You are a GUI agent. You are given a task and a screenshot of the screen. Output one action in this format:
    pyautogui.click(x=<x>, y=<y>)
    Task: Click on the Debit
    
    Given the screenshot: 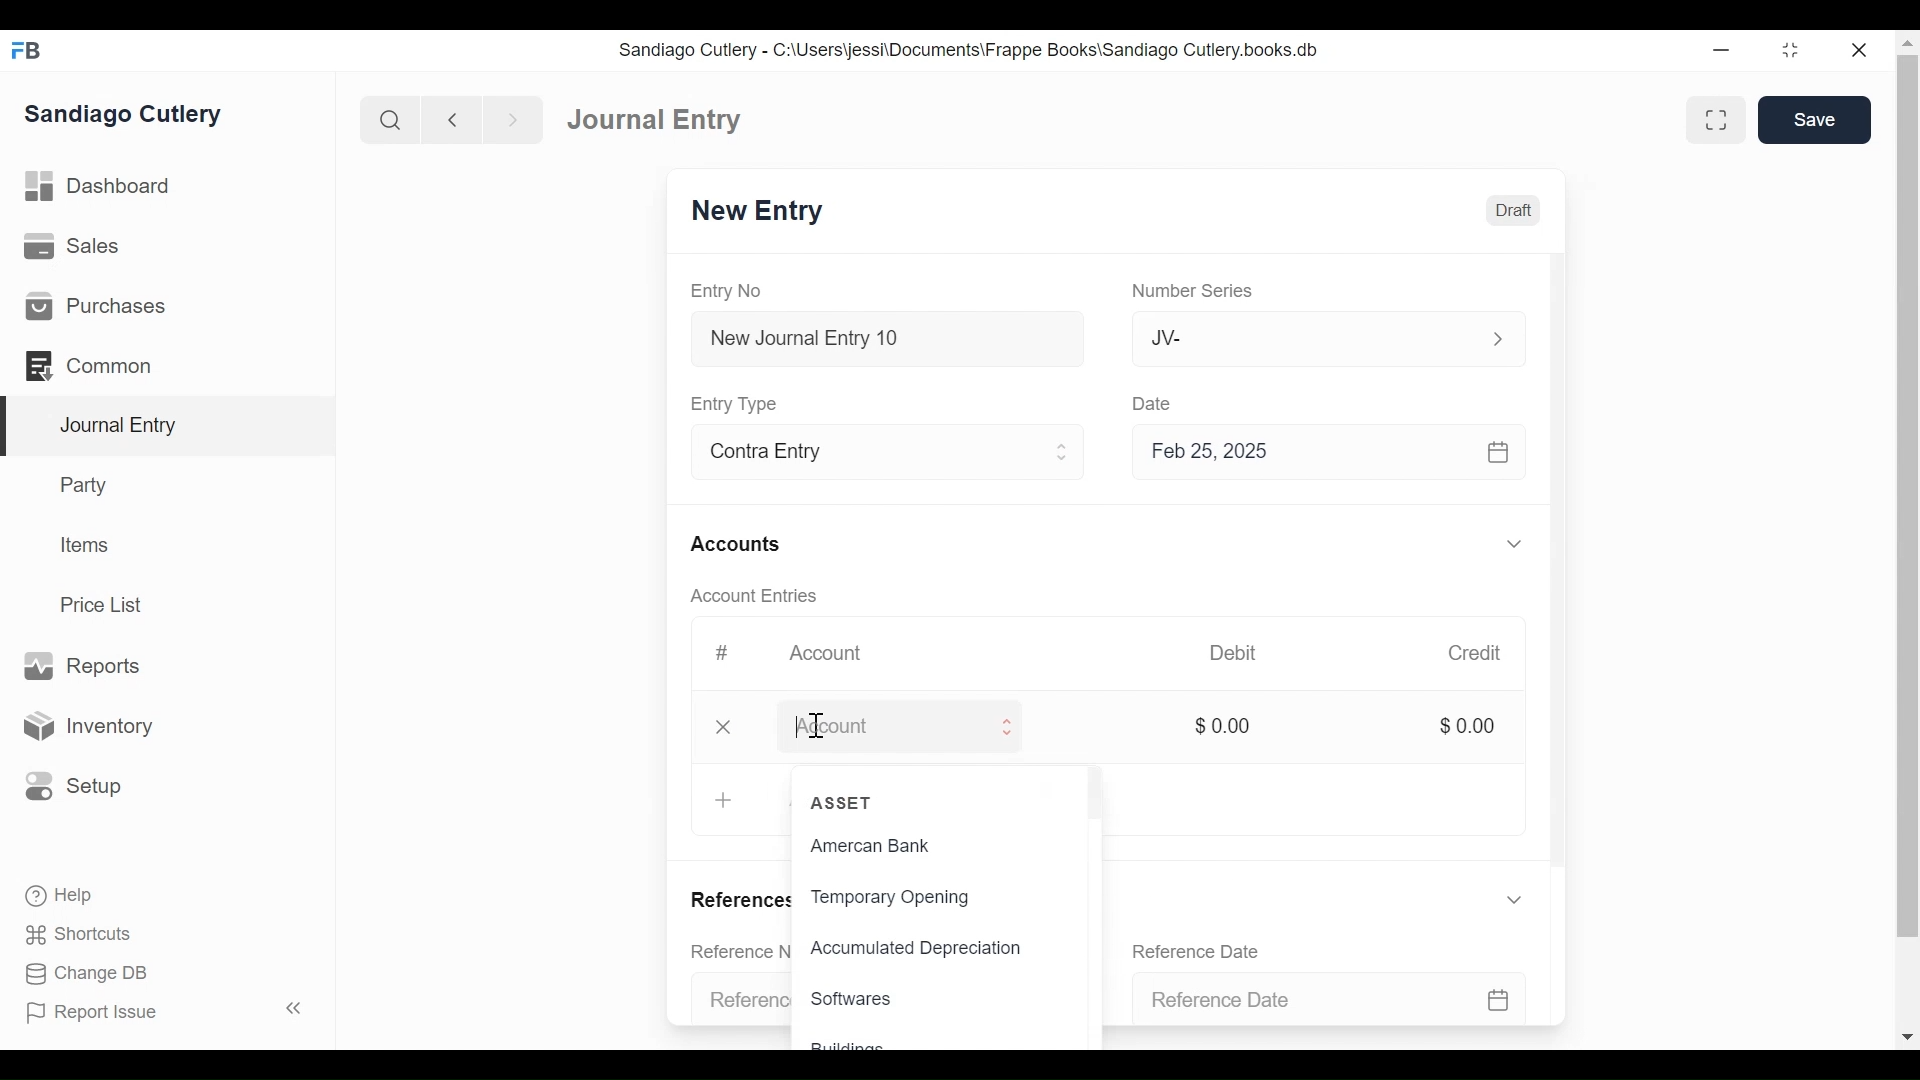 What is the action you would take?
    pyautogui.click(x=1243, y=653)
    